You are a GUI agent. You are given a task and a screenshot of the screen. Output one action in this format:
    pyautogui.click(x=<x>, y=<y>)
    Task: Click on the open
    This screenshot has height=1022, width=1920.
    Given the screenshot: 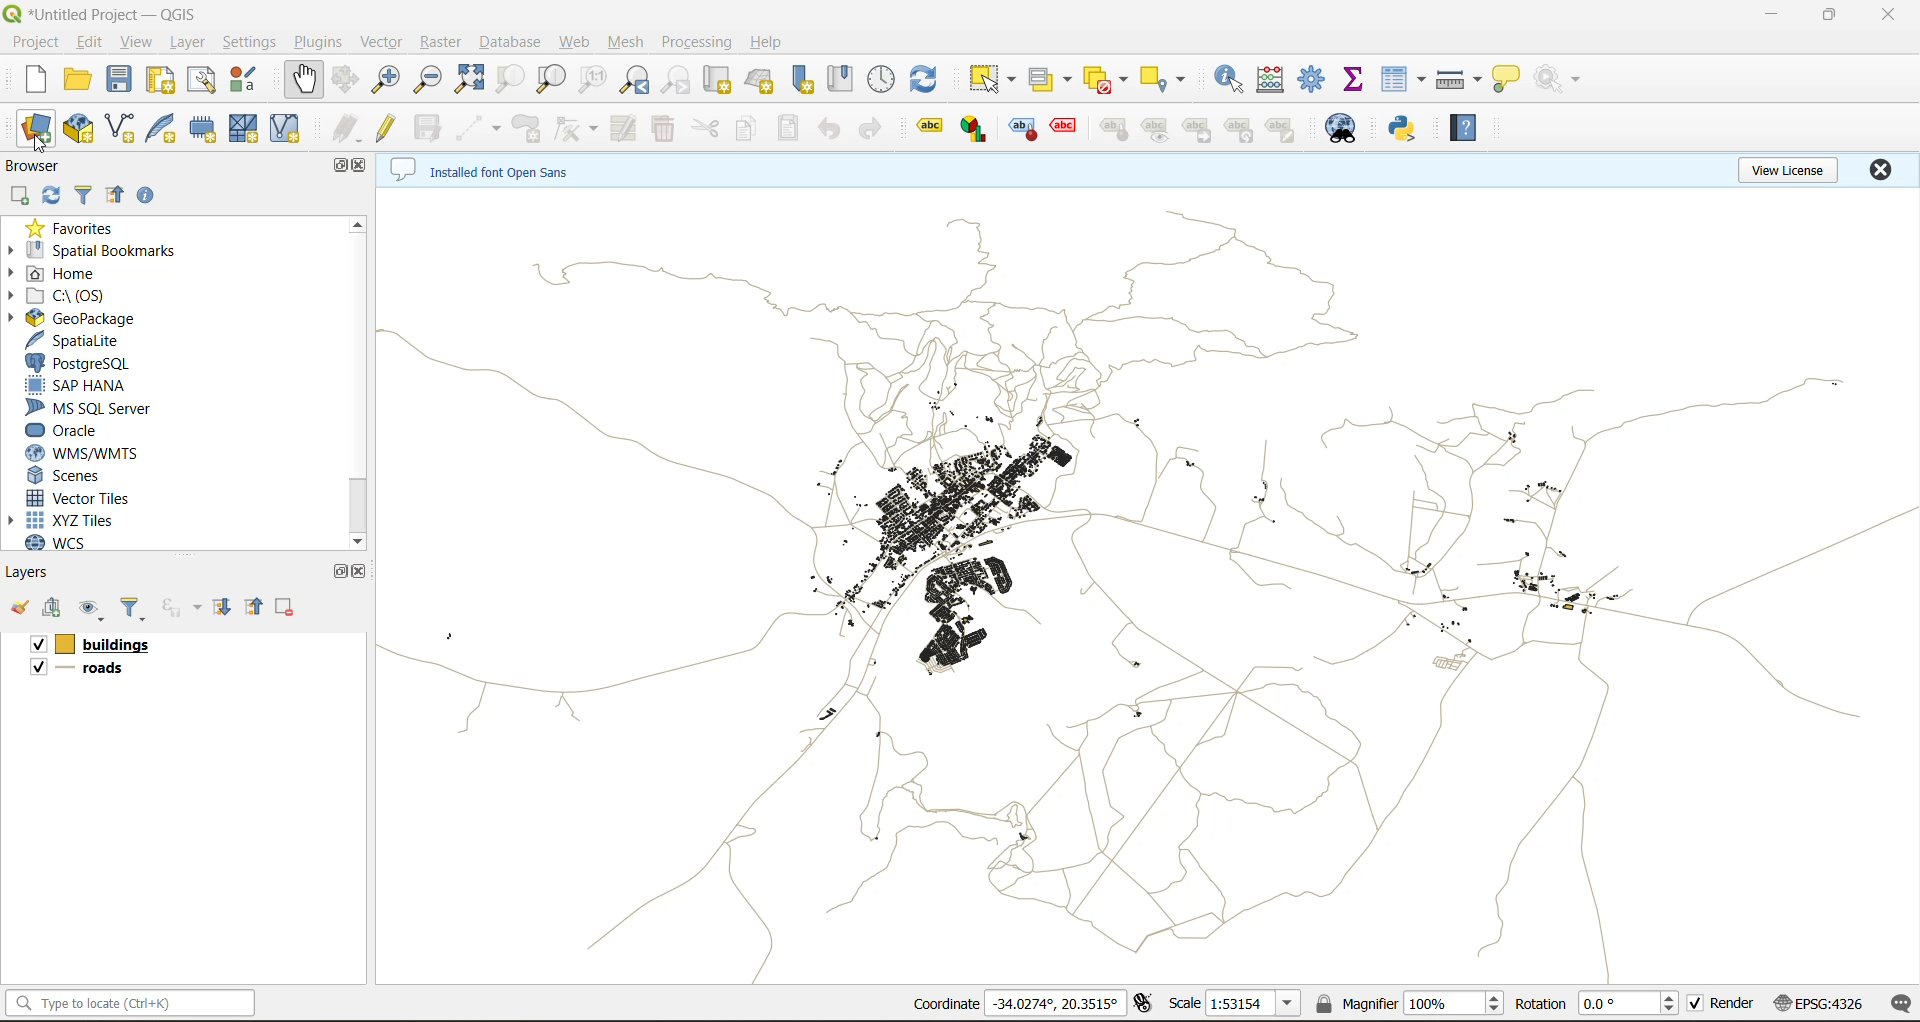 What is the action you would take?
    pyautogui.click(x=19, y=608)
    